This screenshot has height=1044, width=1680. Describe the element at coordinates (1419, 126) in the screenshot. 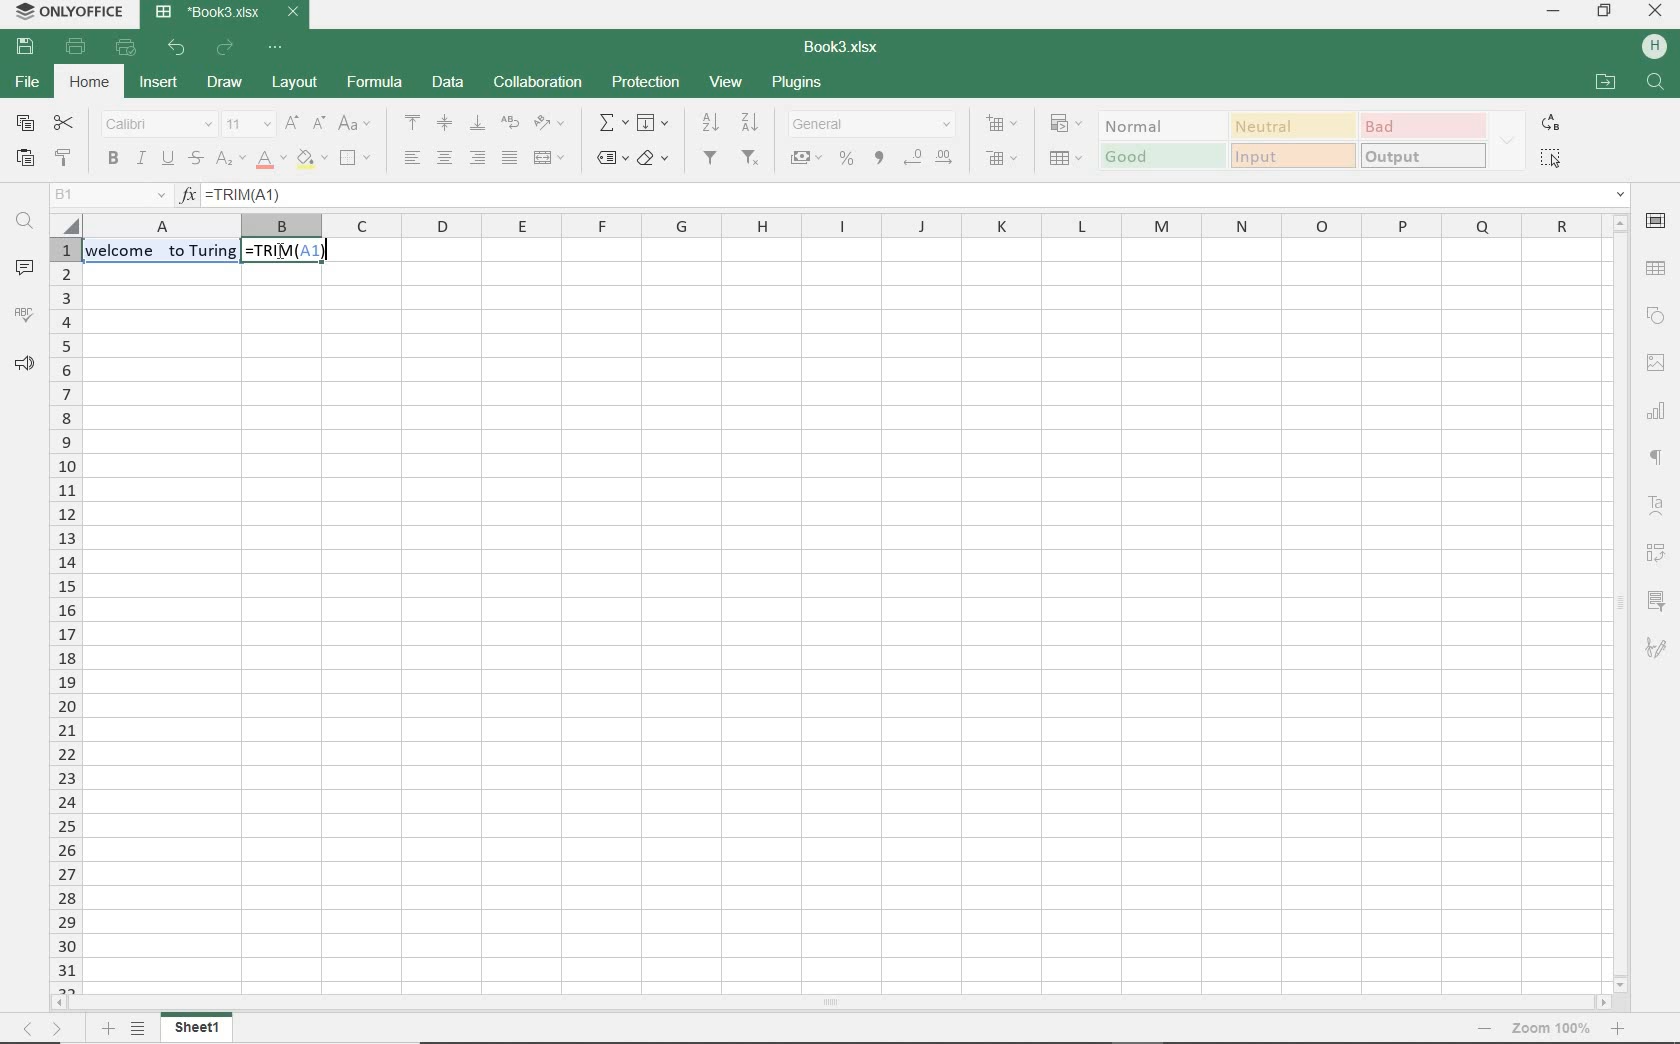

I see `BAD` at that location.